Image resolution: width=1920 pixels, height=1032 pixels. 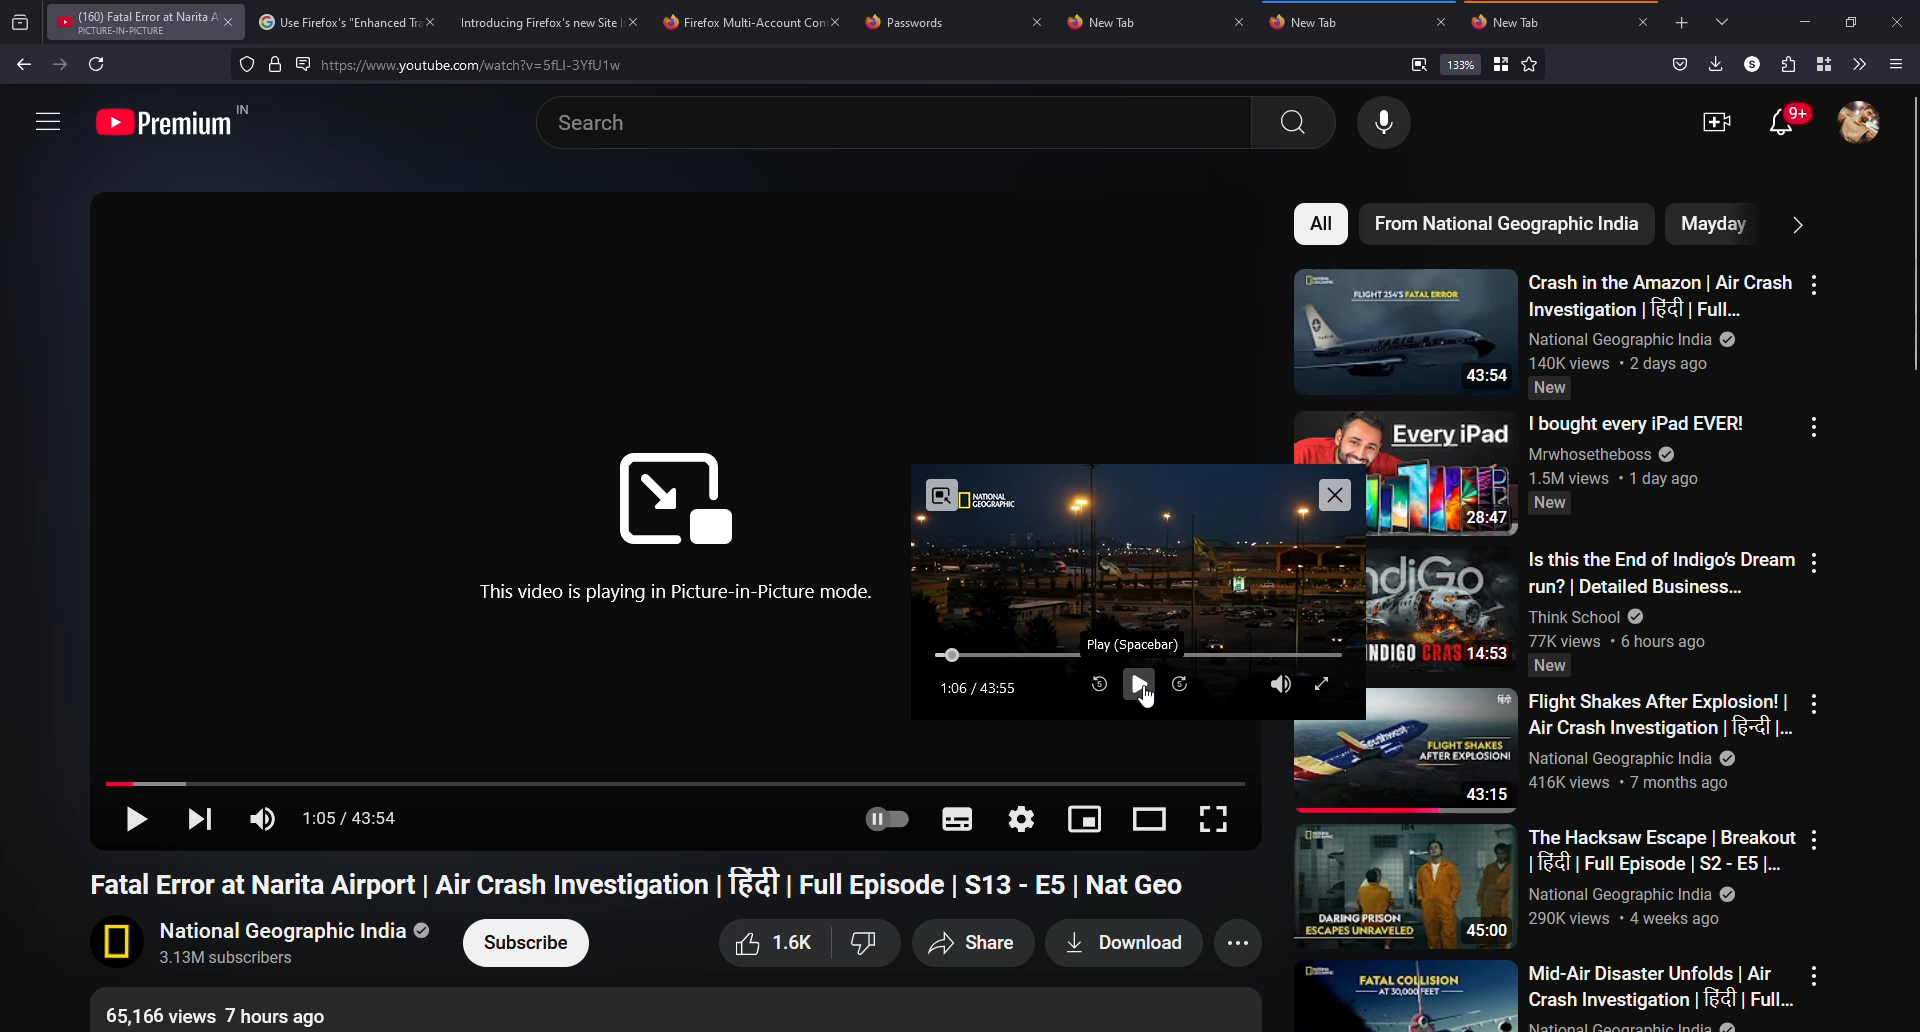 What do you see at coordinates (1212, 818) in the screenshot?
I see `fullscreen` at bounding box center [1212, 818].